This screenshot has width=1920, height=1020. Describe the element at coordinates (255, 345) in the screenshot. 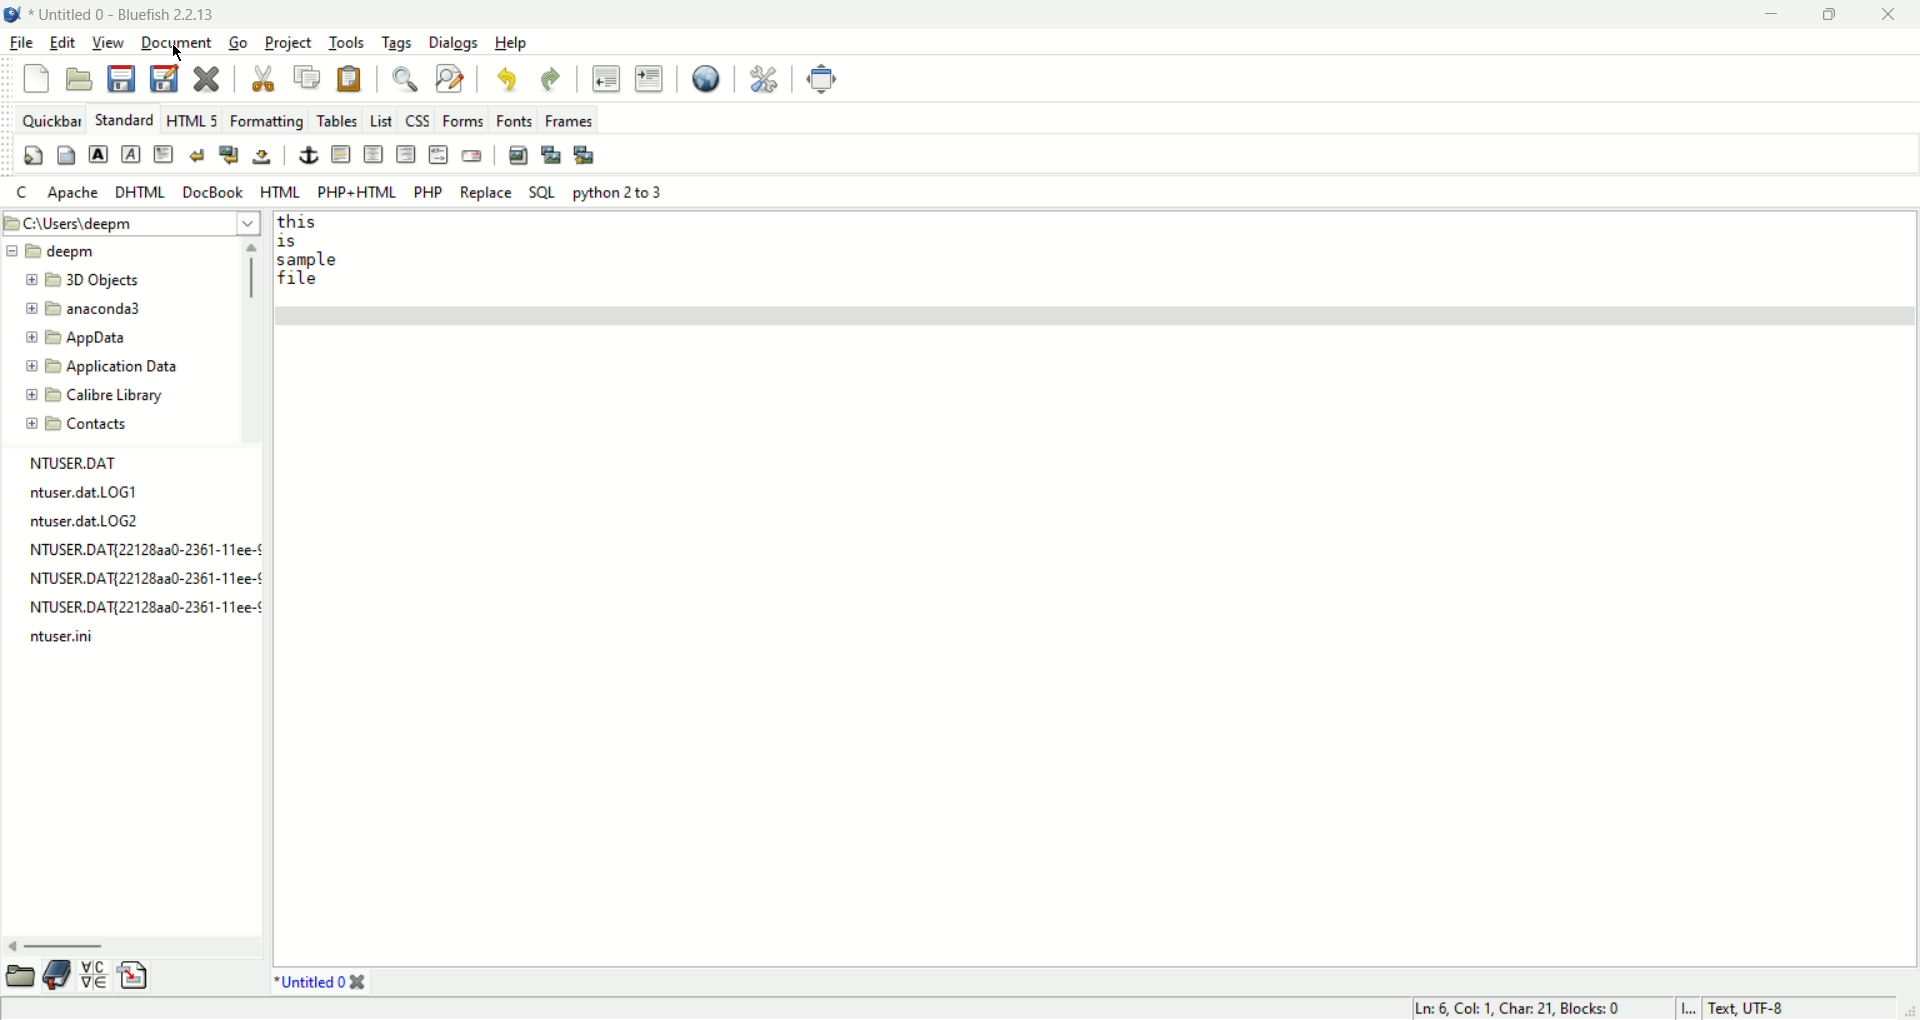

I see `vertical scroll bar` at that location.